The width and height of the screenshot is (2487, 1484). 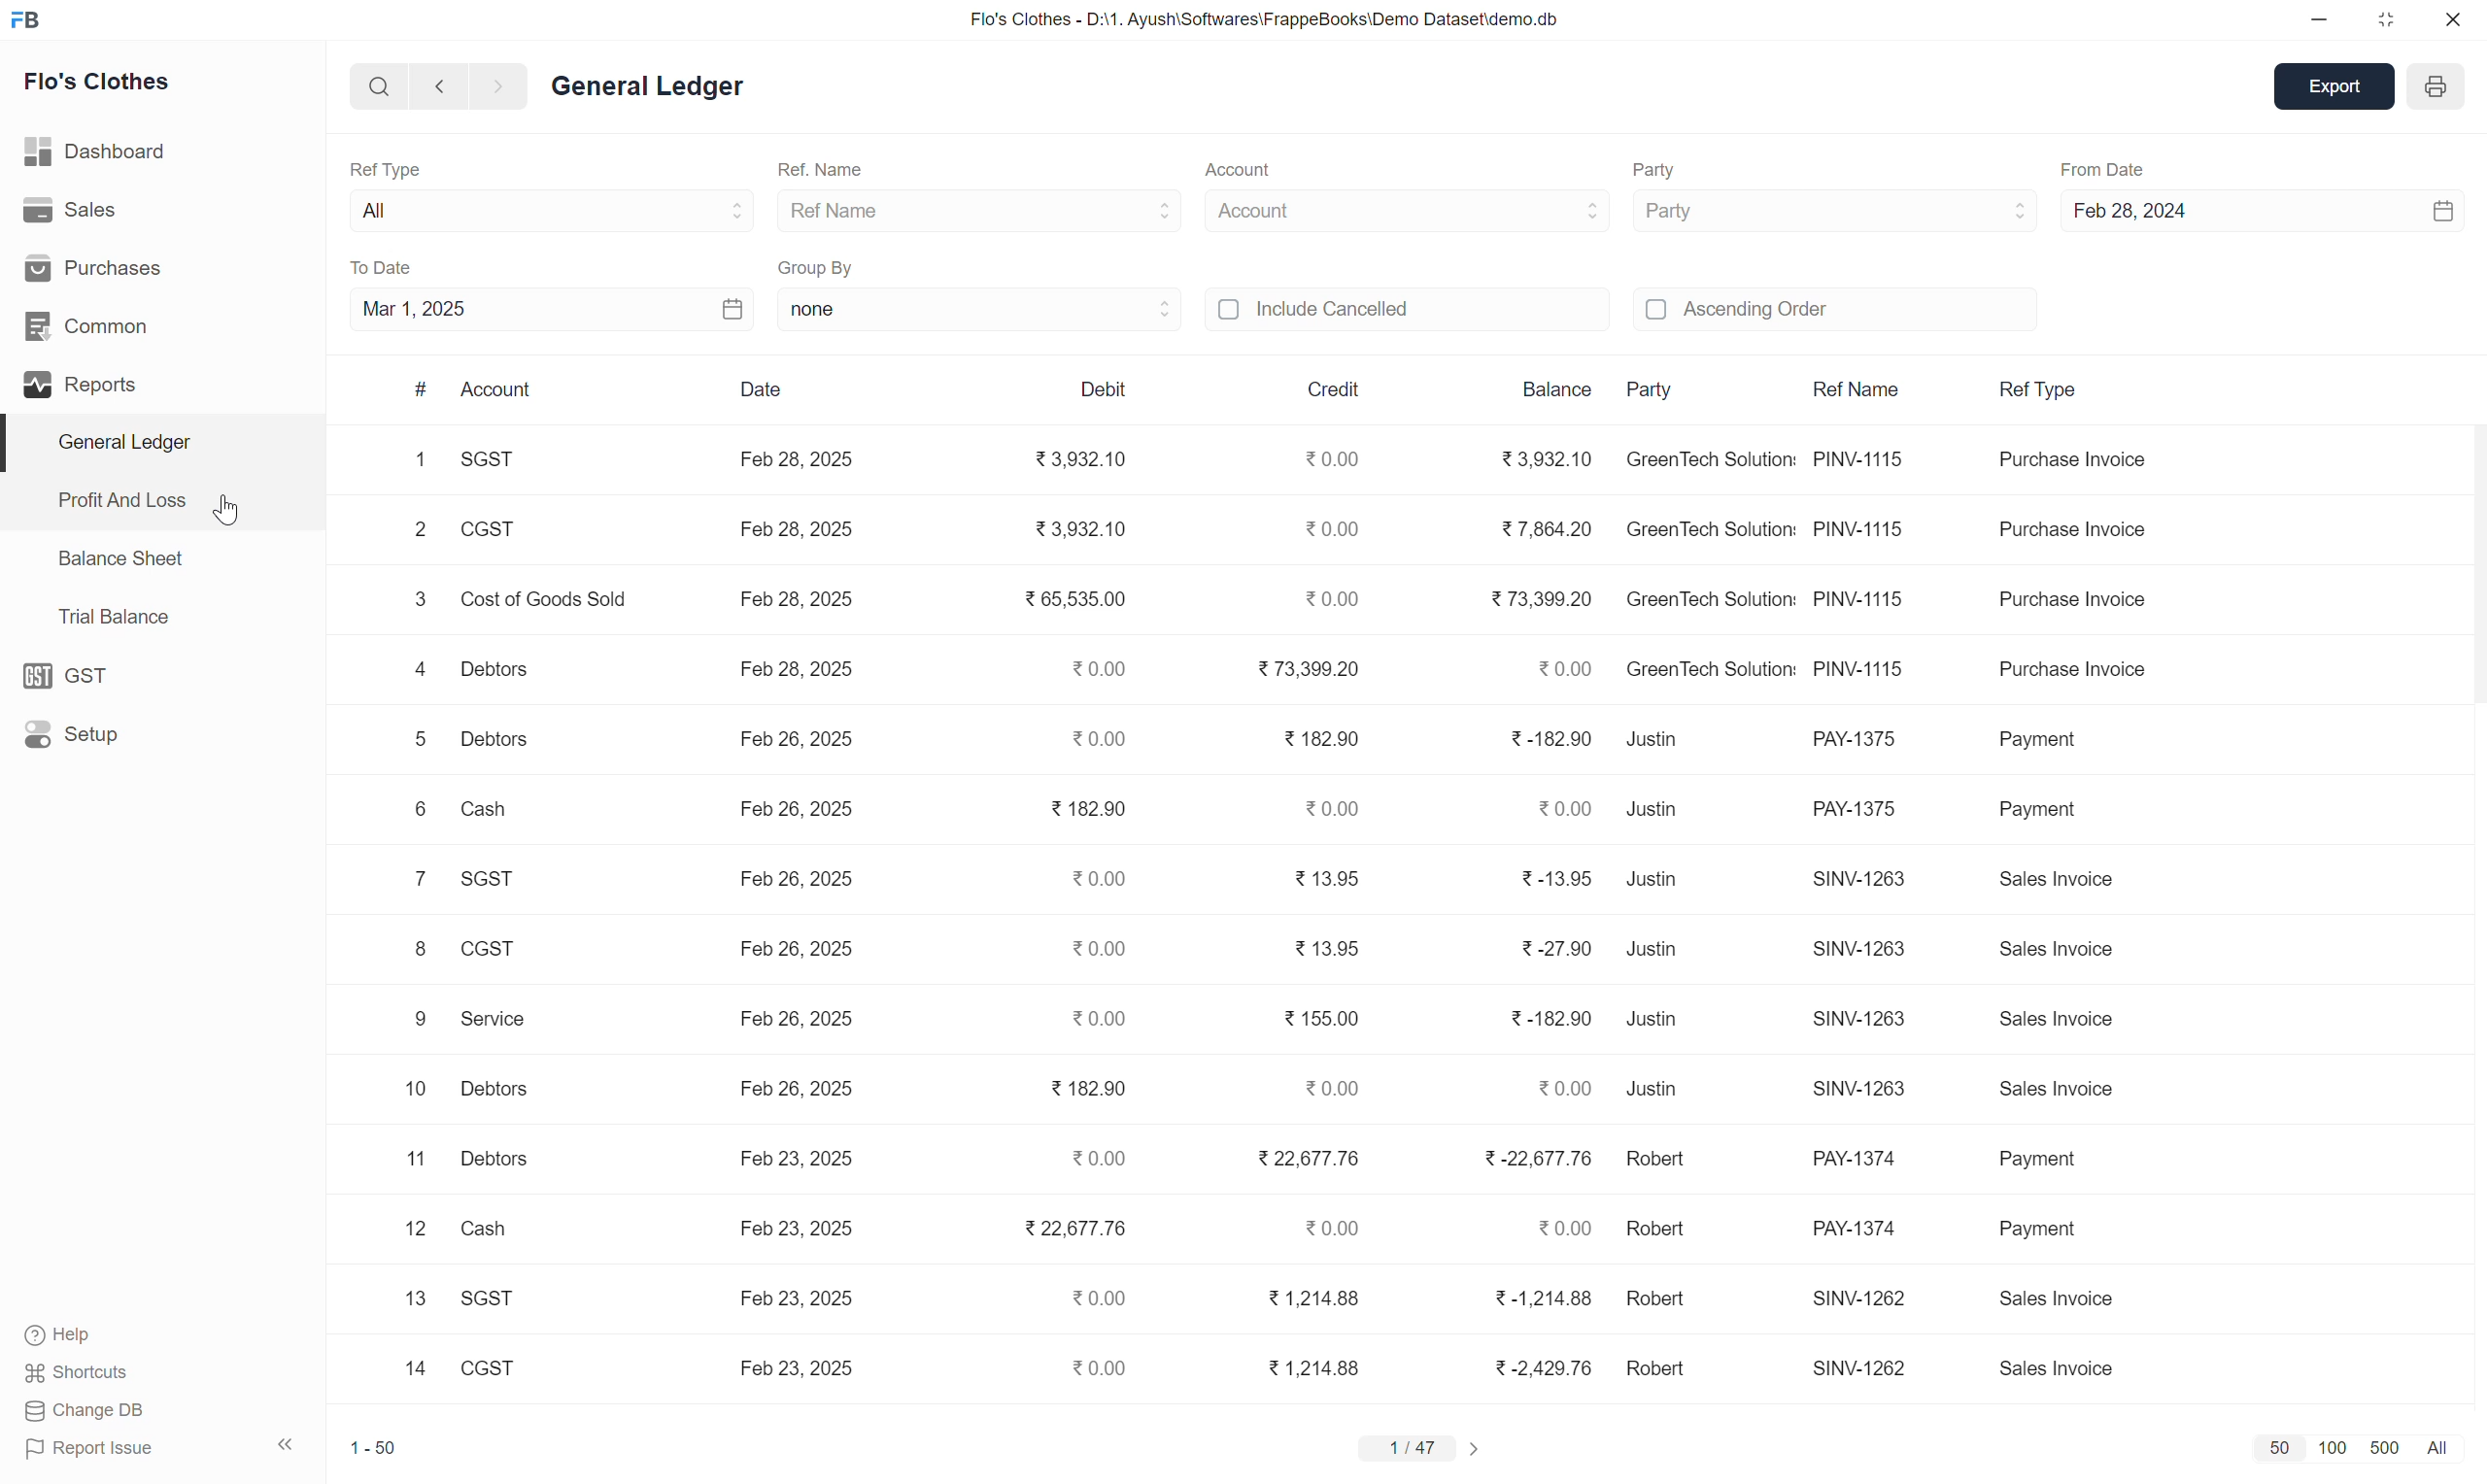 What do you see at coordinates (1329, 527) in the screenshot?
I see `₹0.00` at bounding box center [1329, 527].